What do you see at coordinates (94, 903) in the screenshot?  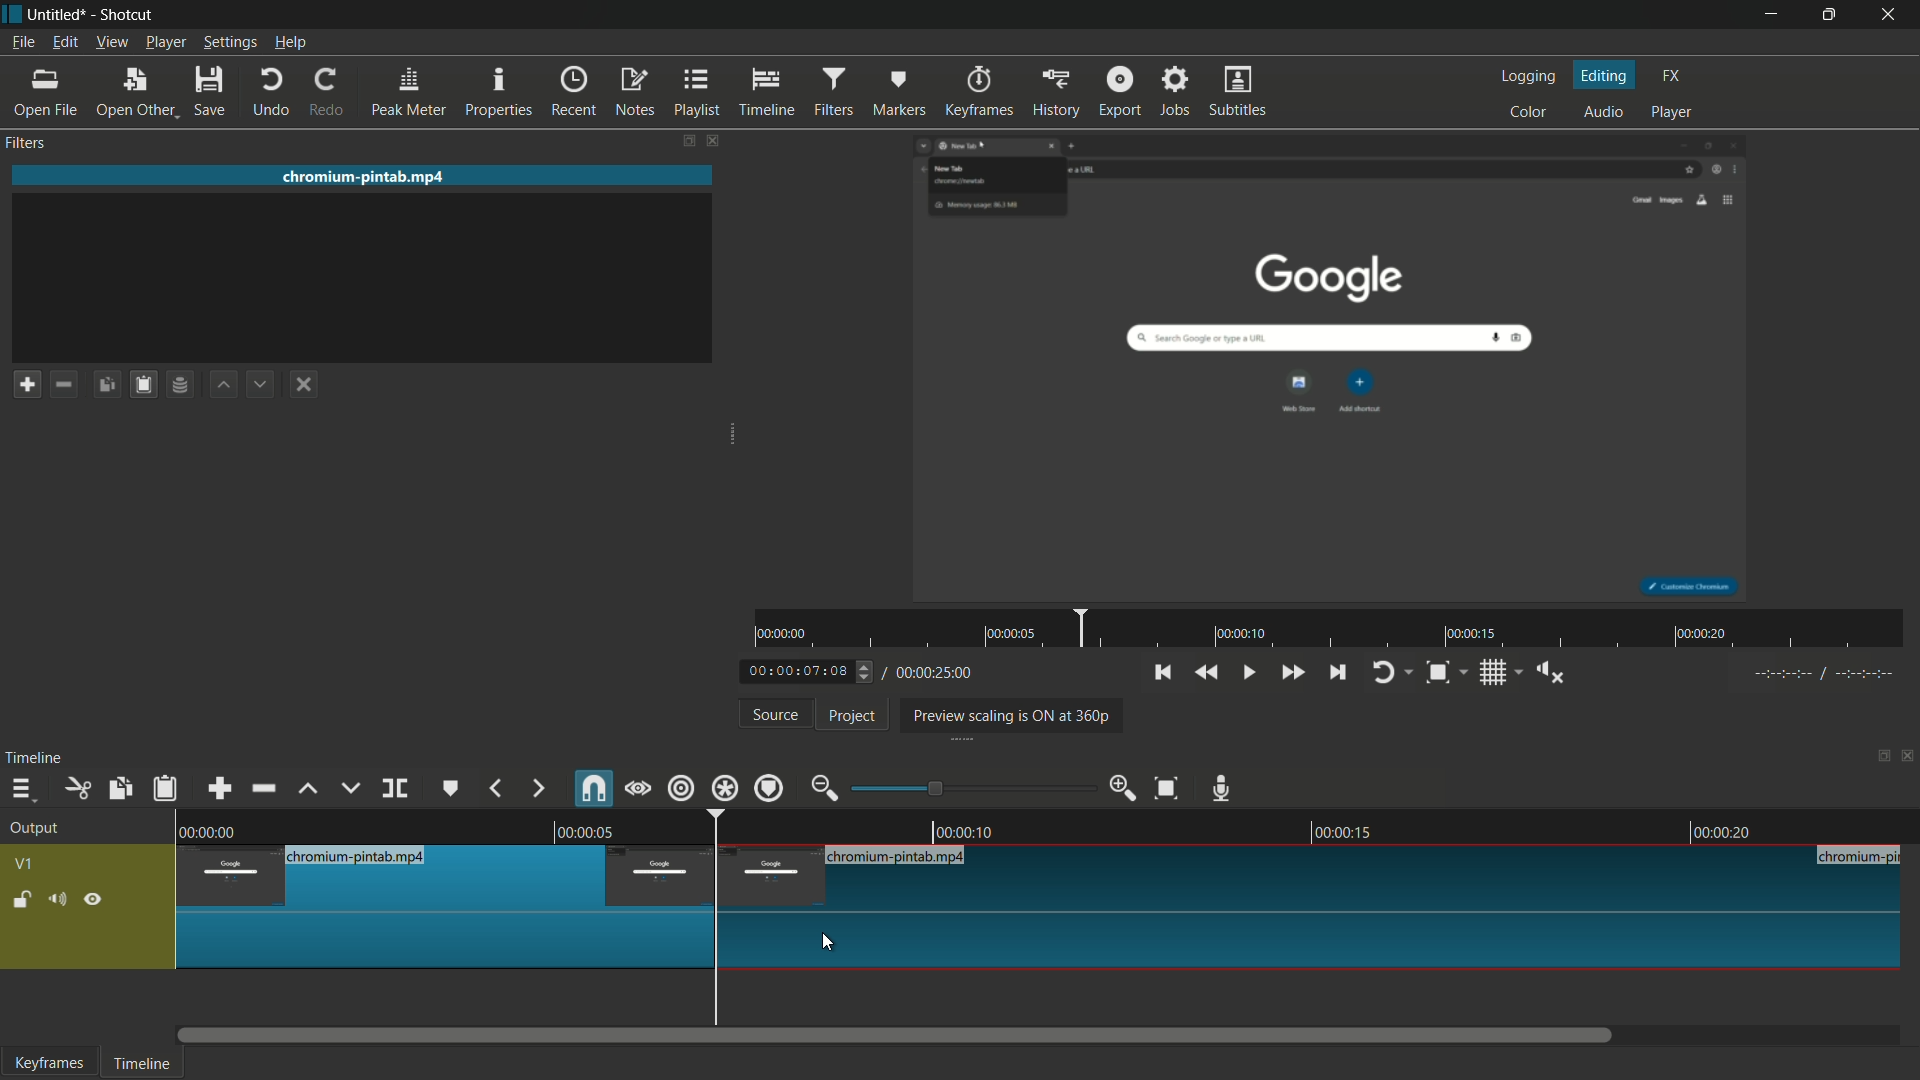 I see `hide` at bounding box center [94, 903].